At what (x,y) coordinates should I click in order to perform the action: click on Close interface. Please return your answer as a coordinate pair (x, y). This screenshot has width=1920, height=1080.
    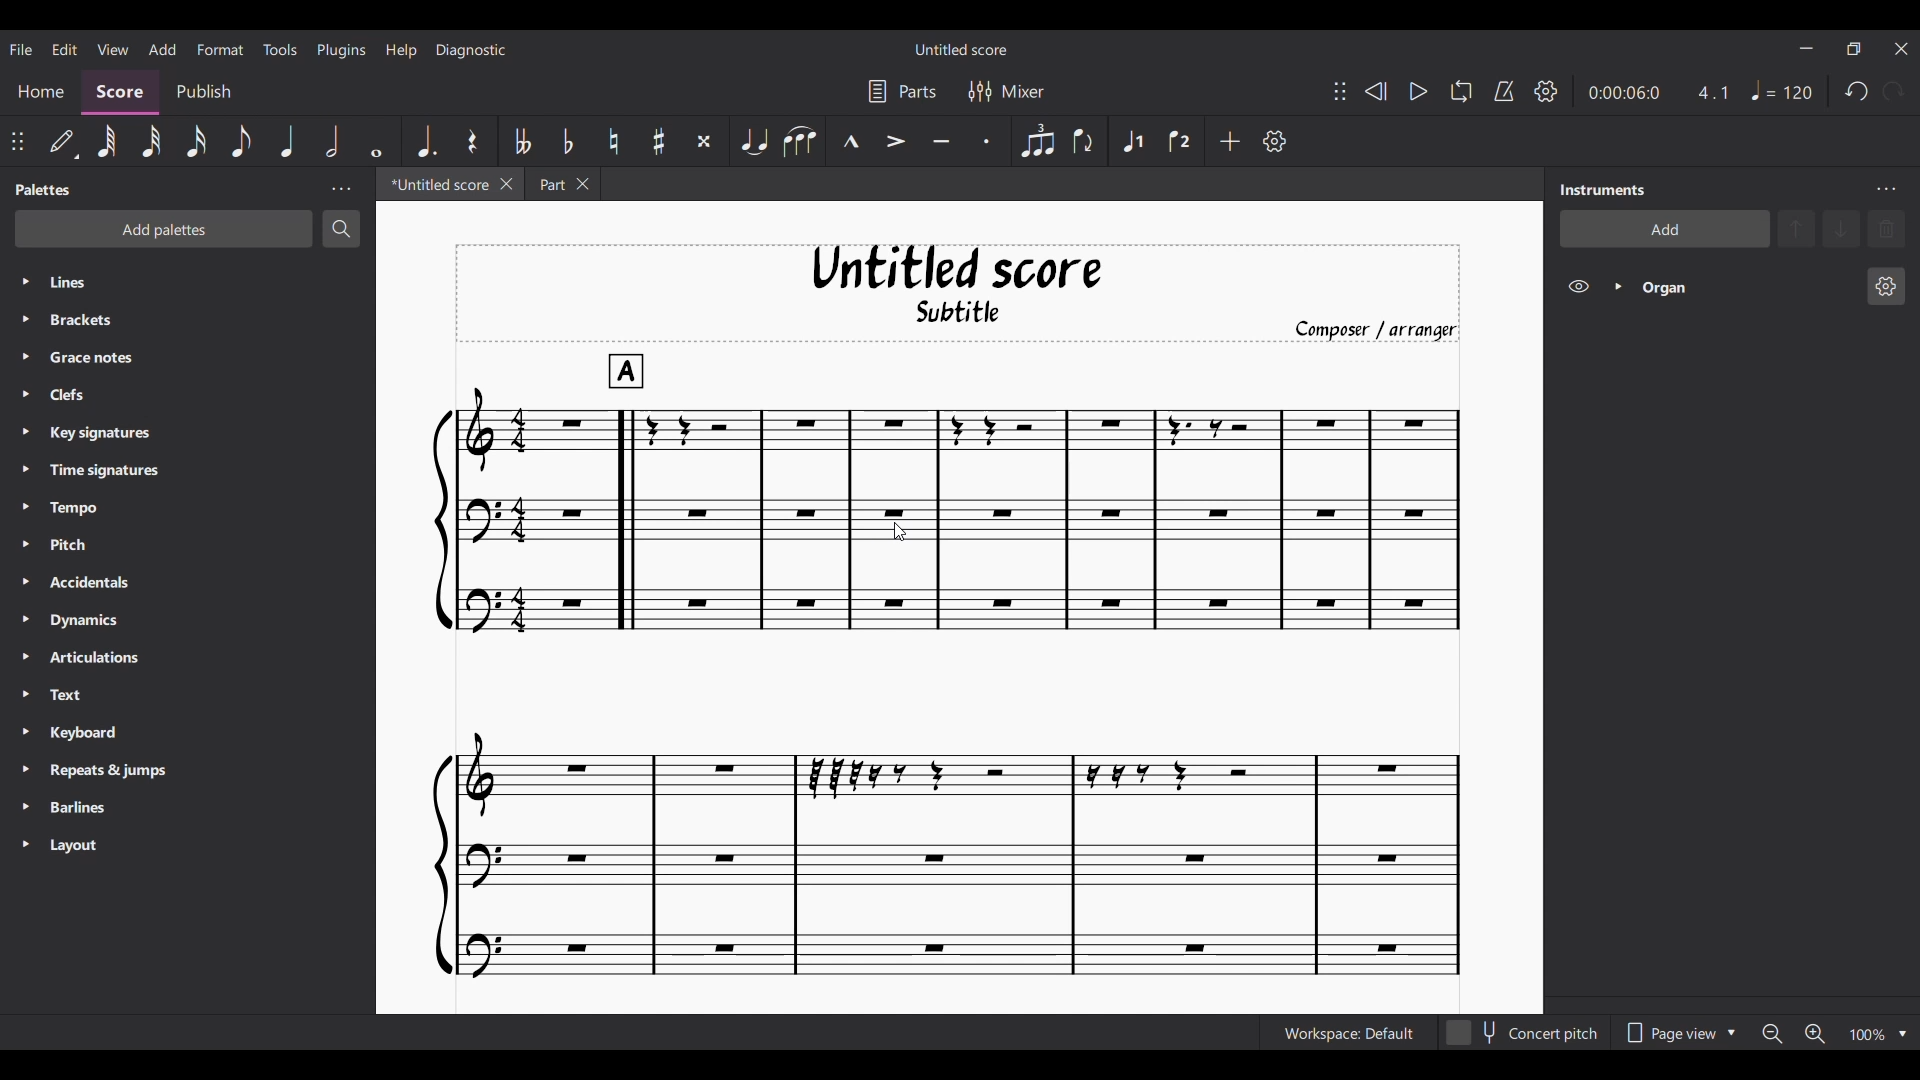
    Looking at the image, I should click on (1901, 49).